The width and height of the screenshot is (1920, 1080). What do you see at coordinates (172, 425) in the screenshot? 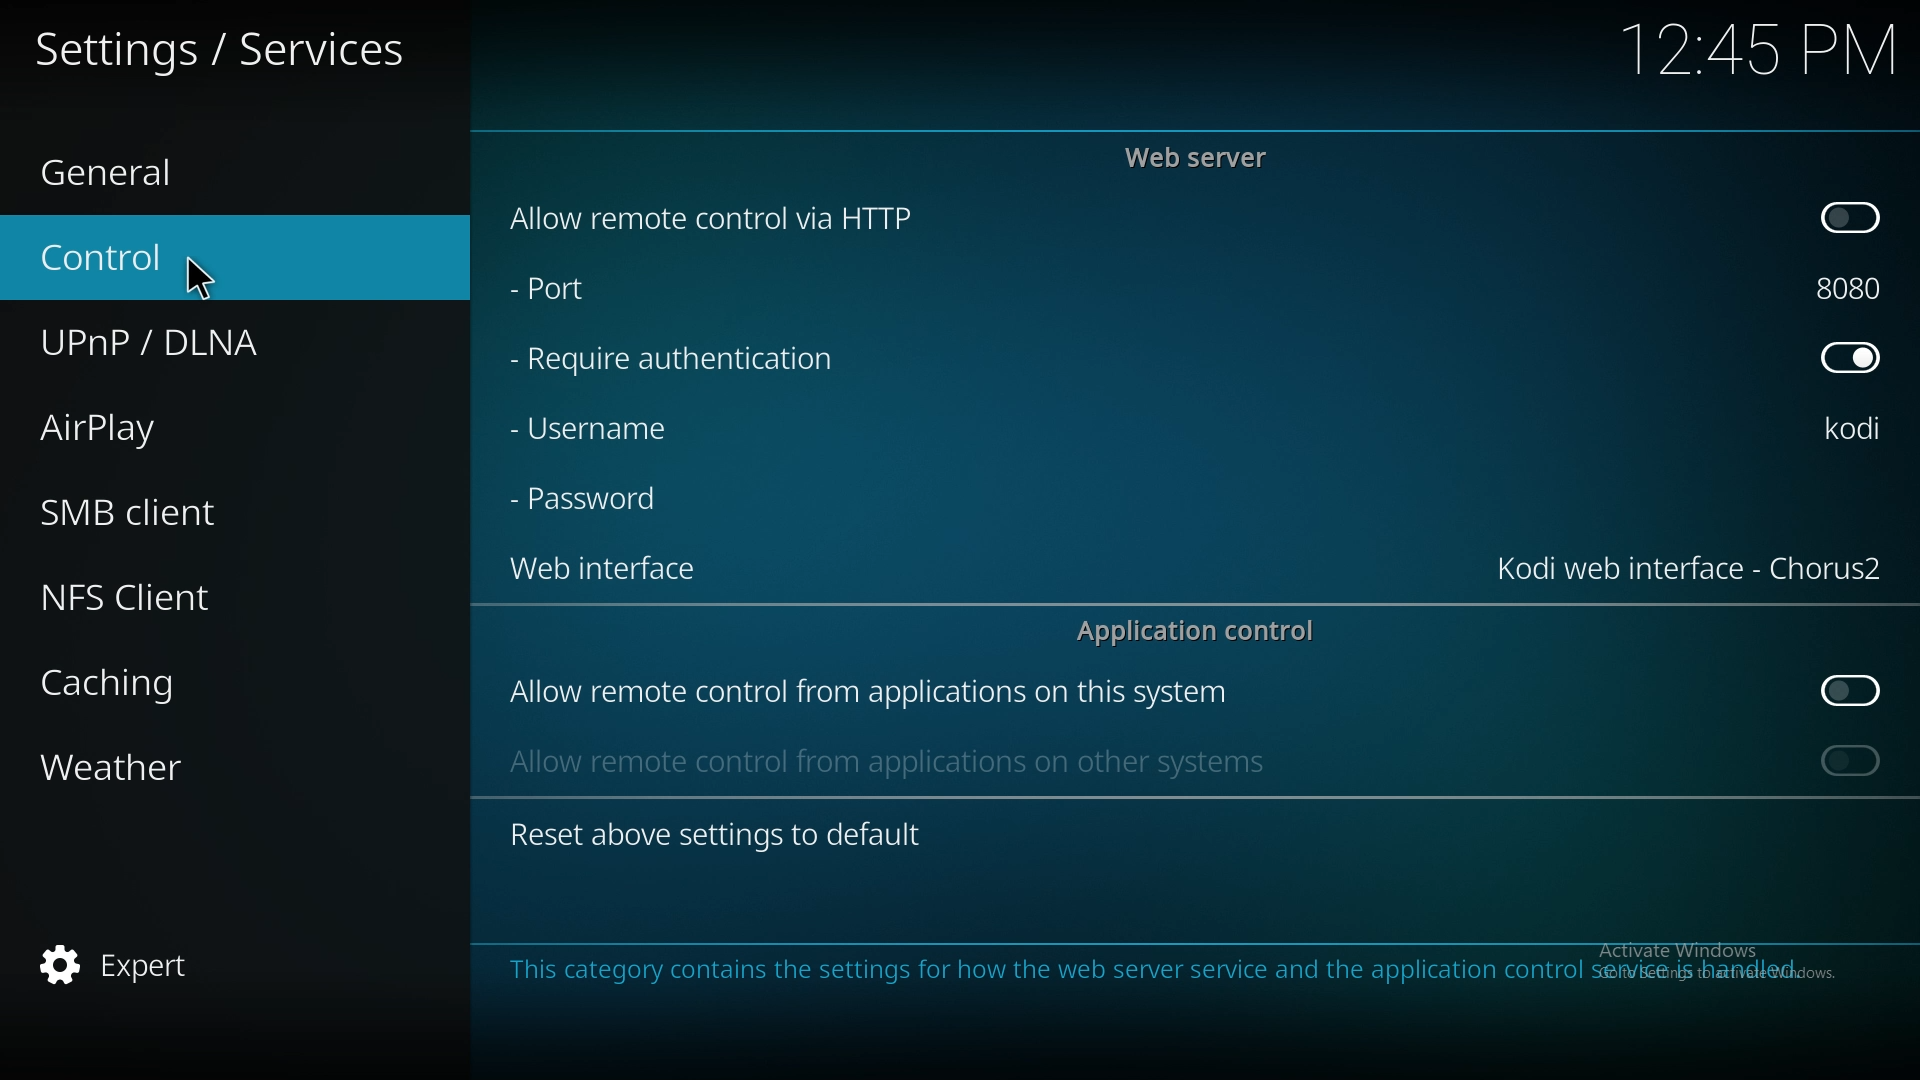
I see `airplay` at bounding box center [172, 425].